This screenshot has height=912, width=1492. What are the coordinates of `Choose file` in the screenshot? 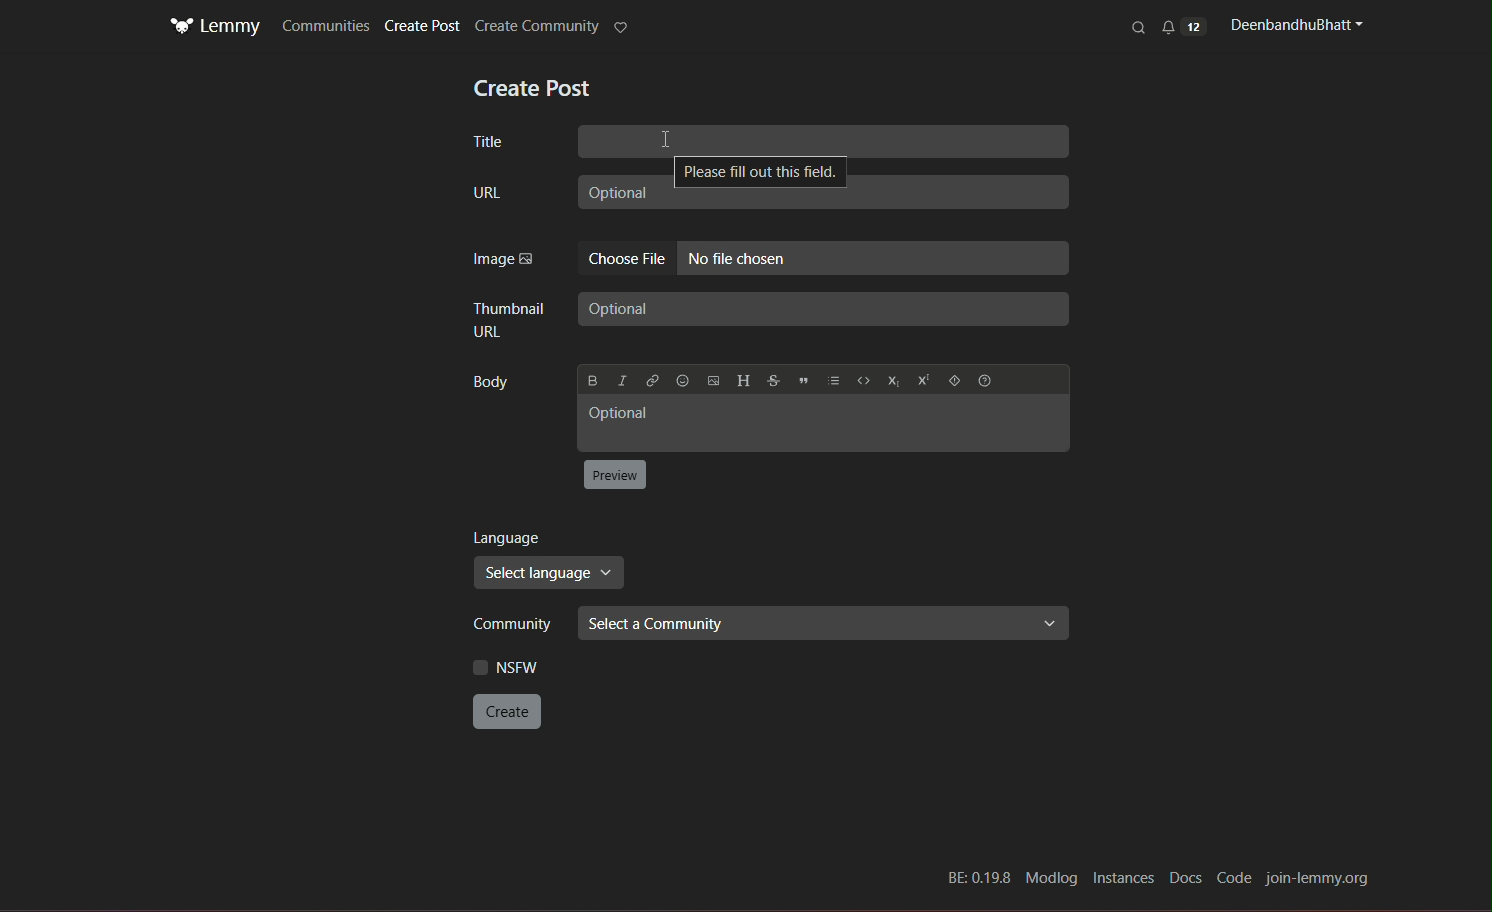 It's located at (627, 259).